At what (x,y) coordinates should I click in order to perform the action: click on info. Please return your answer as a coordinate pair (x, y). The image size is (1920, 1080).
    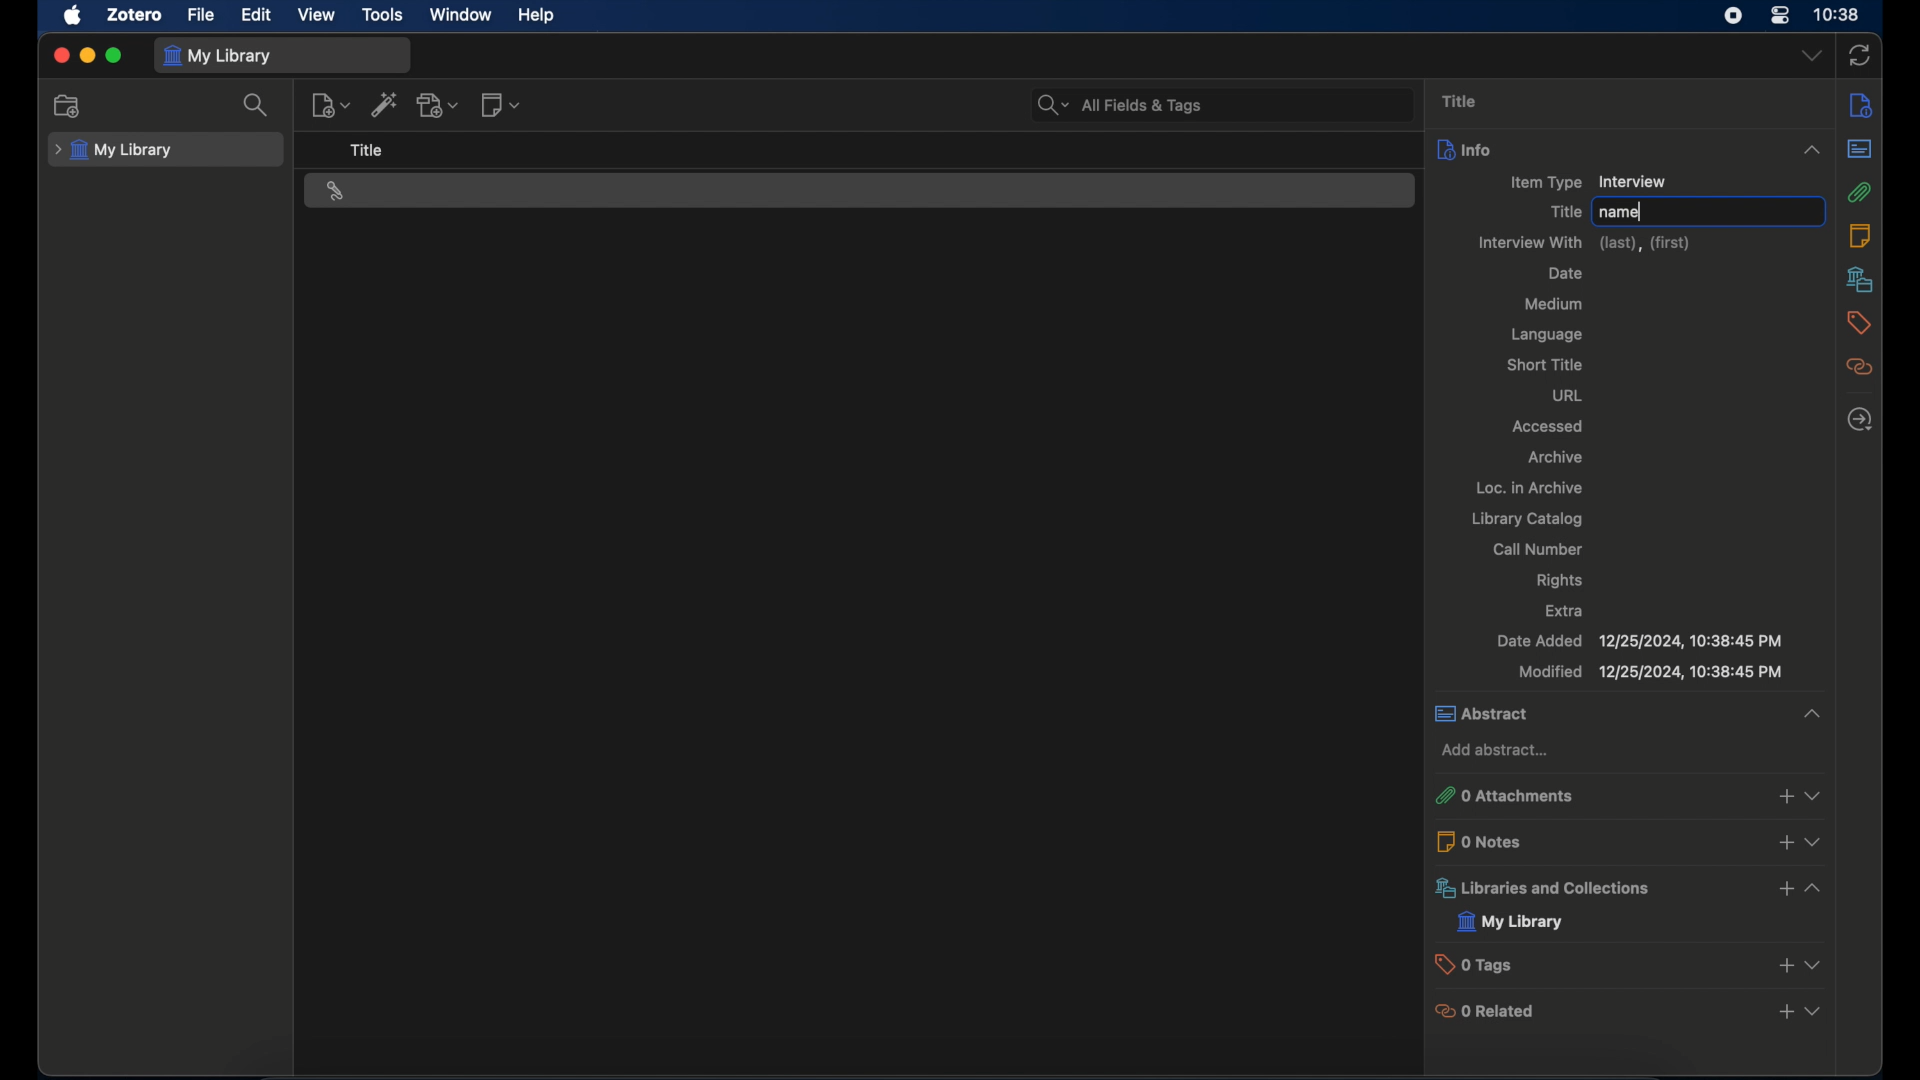
    Looking at the image, I should click on (1632, 149).